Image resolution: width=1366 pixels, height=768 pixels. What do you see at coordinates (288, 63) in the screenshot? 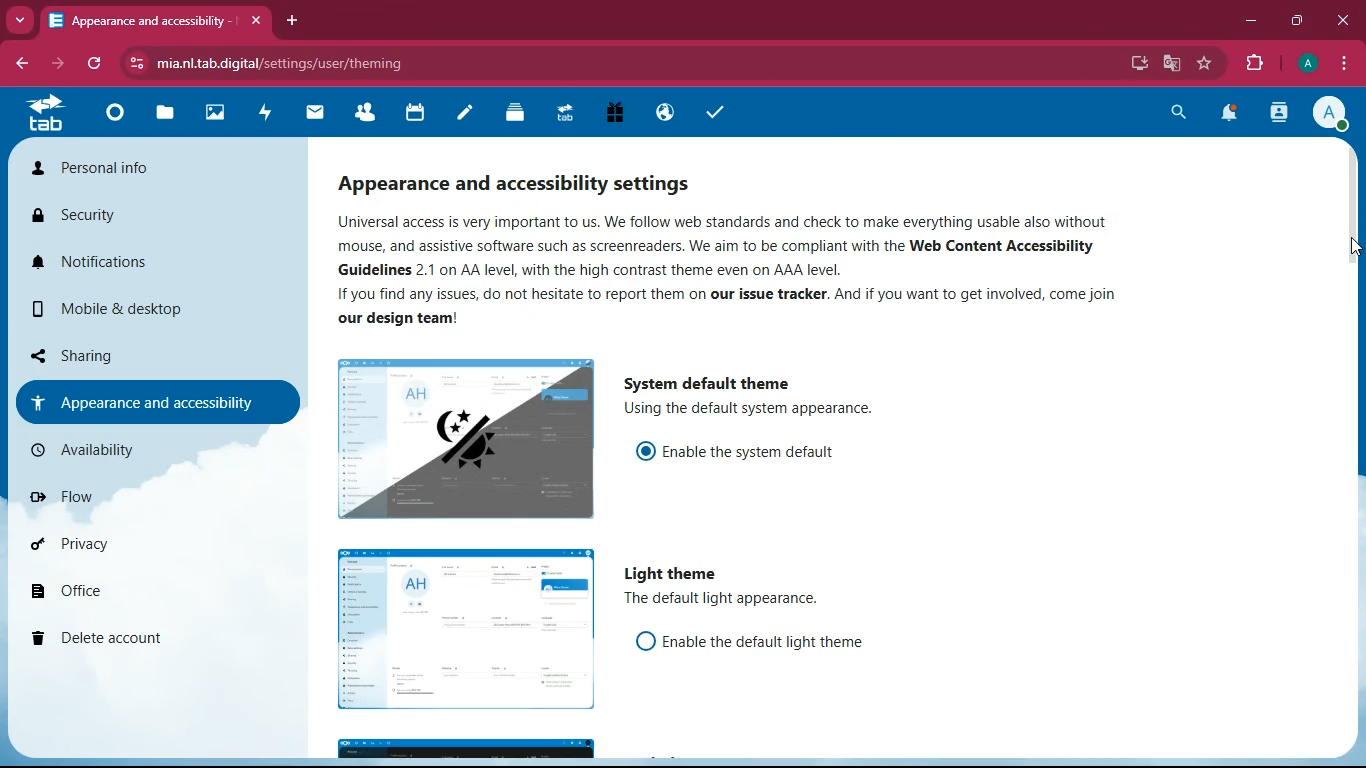
I see `url` at bounding box center [288, 63].